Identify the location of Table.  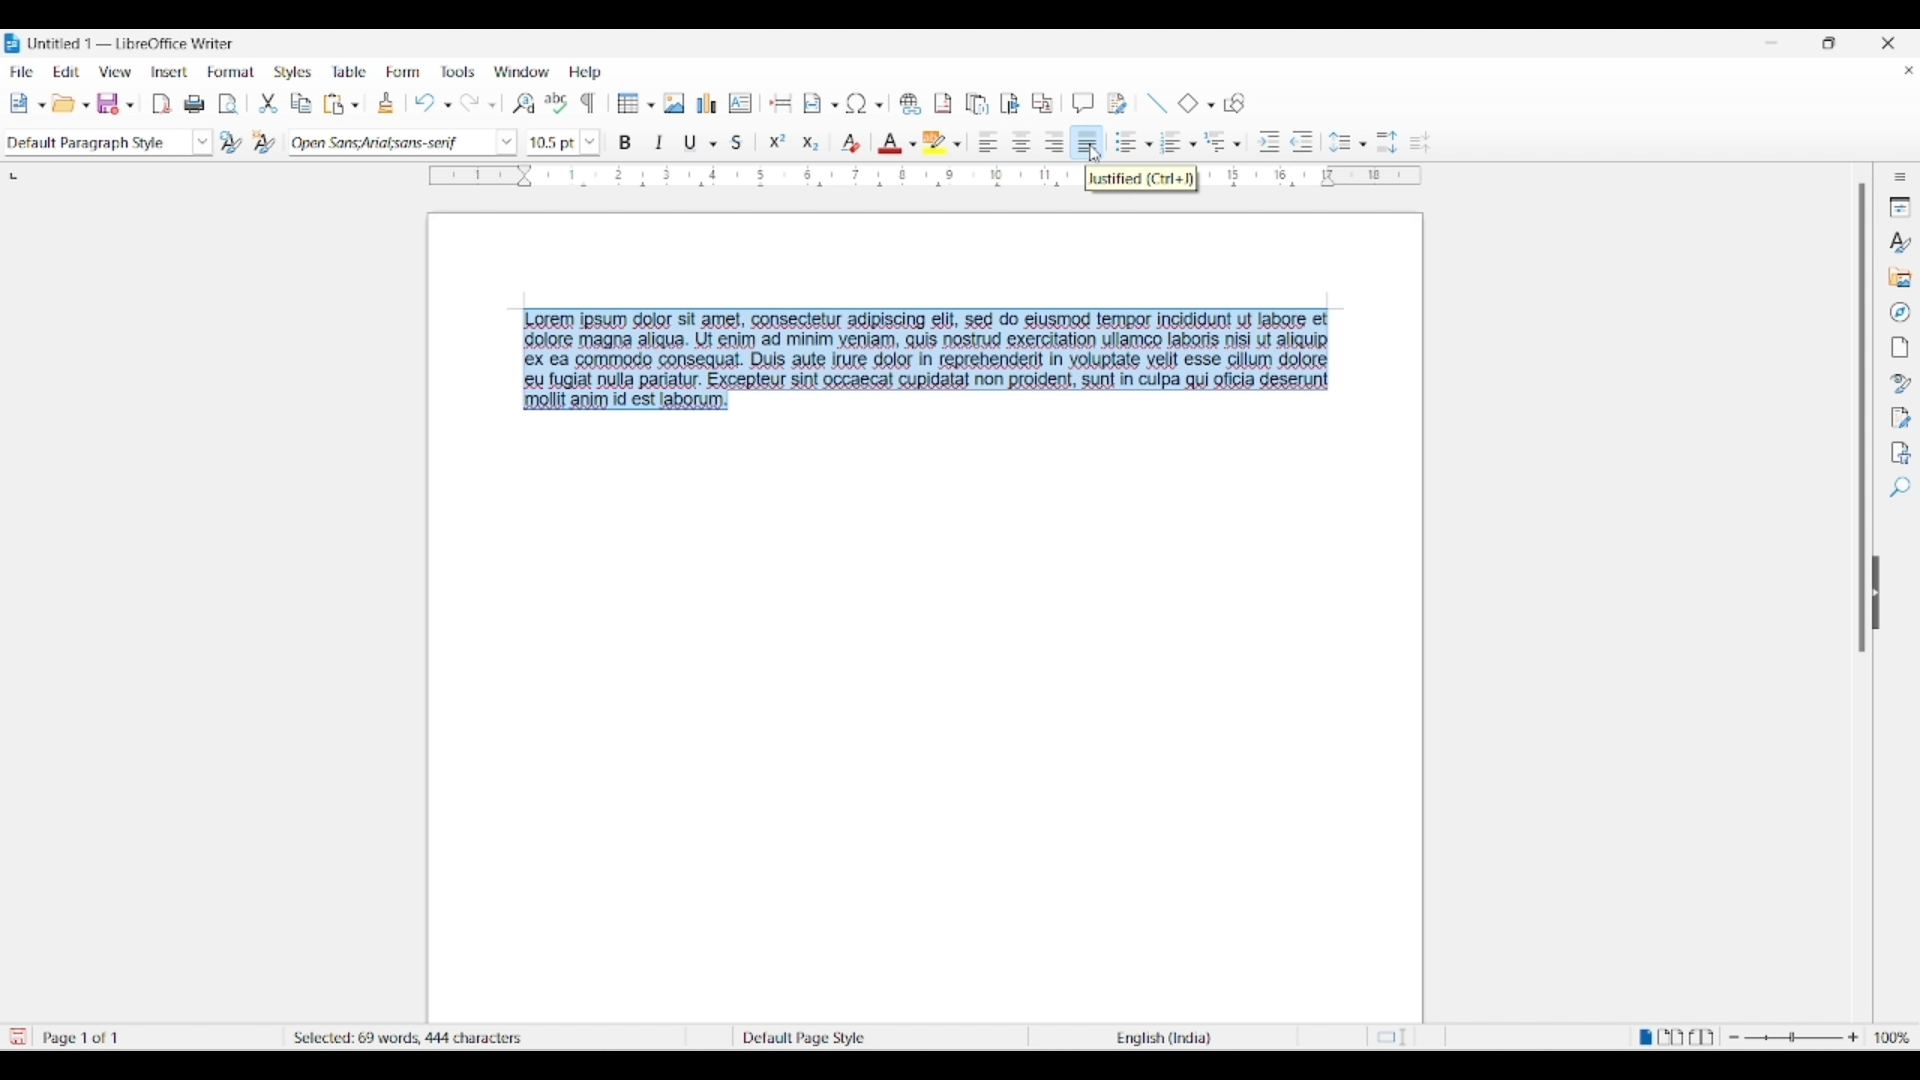
(350, 71).